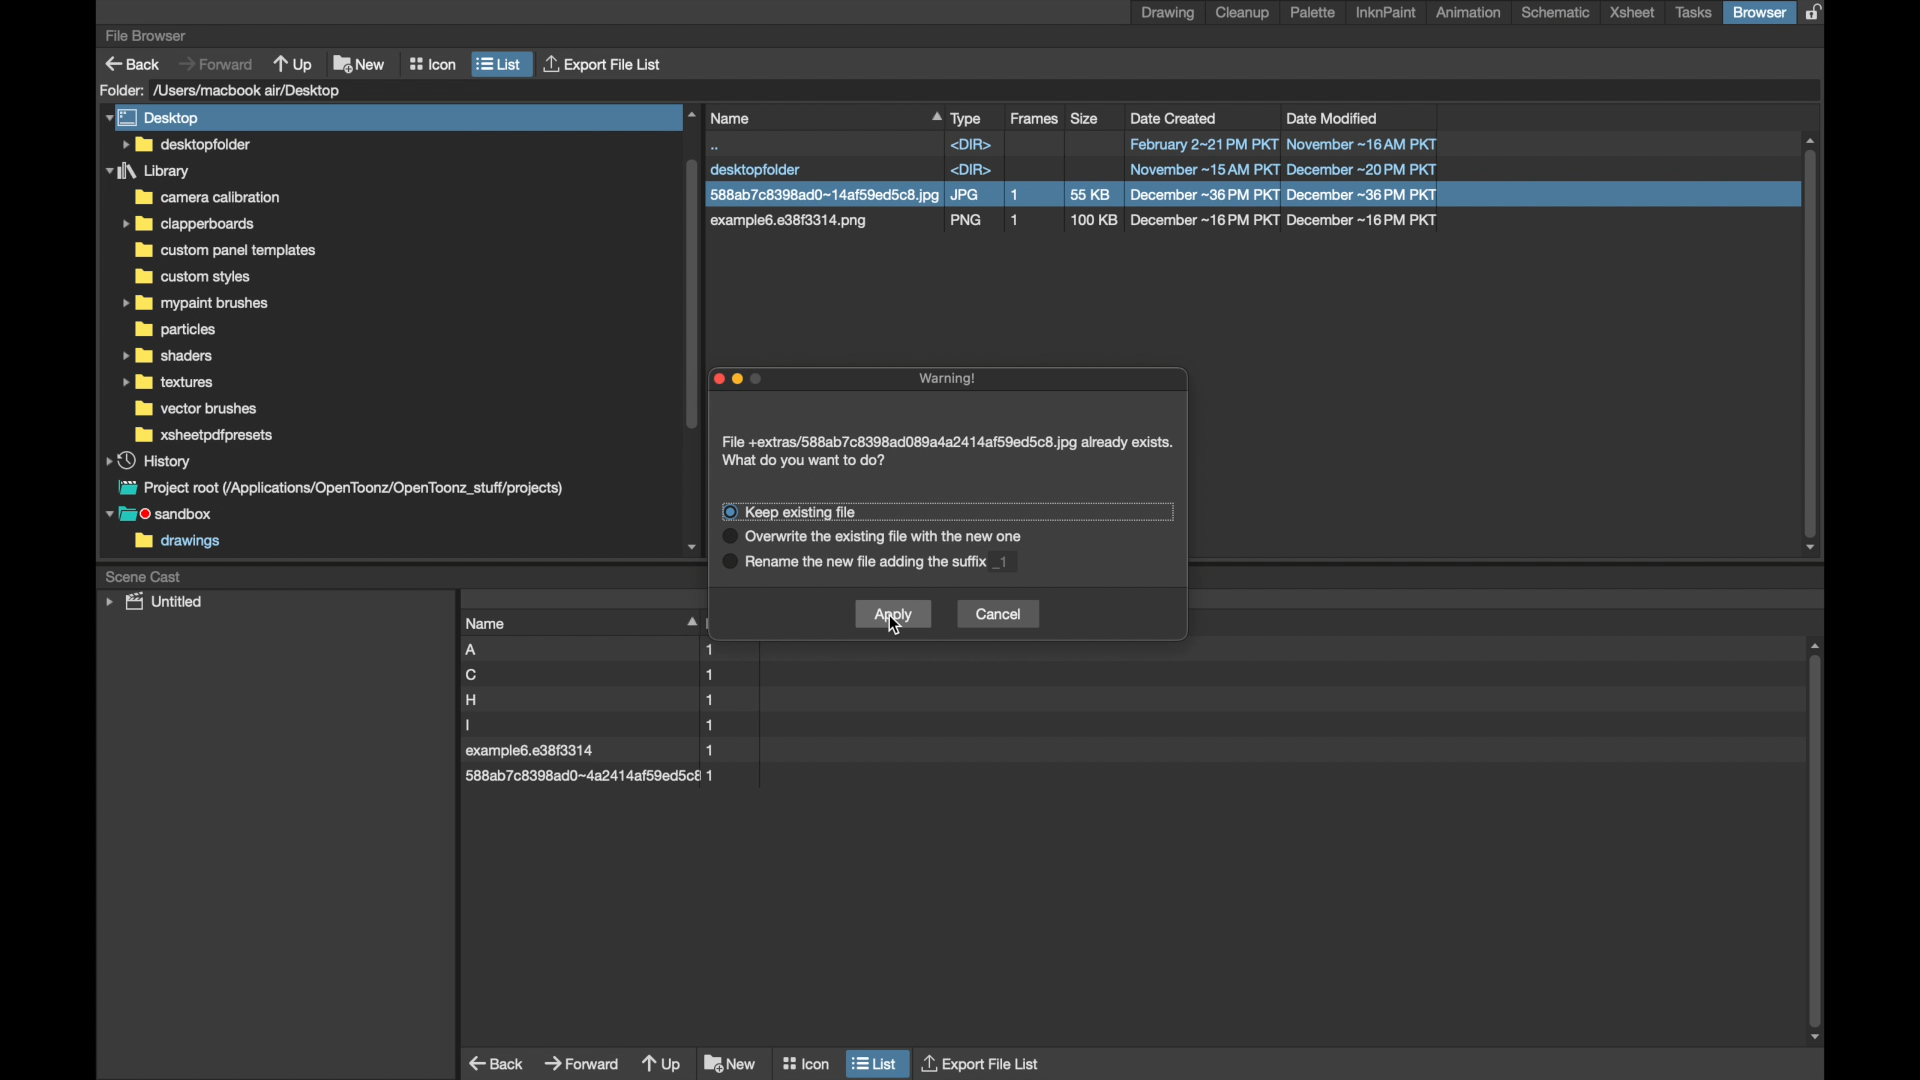 This screenshot has width=1920, height=1080. I want to click on file, so click(590, 775).